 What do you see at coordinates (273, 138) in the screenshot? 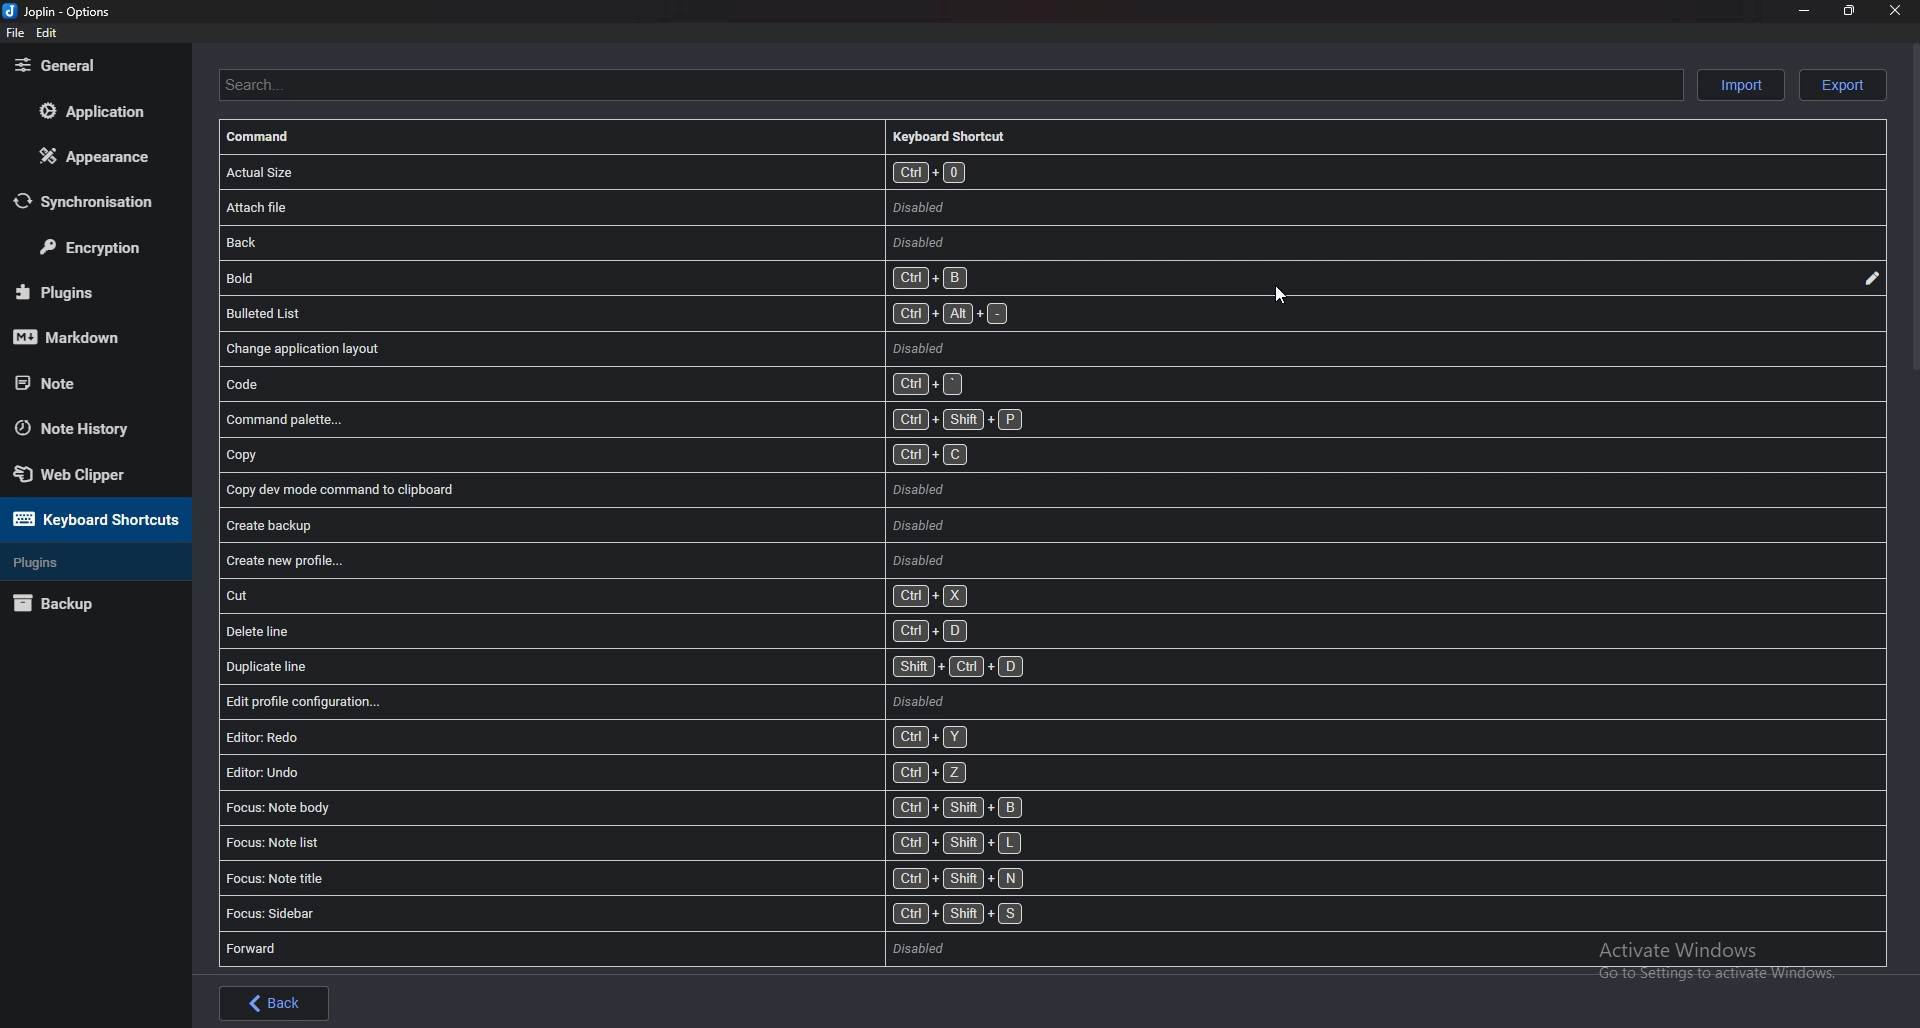
I see `Command` at bounding box center [273, 138].